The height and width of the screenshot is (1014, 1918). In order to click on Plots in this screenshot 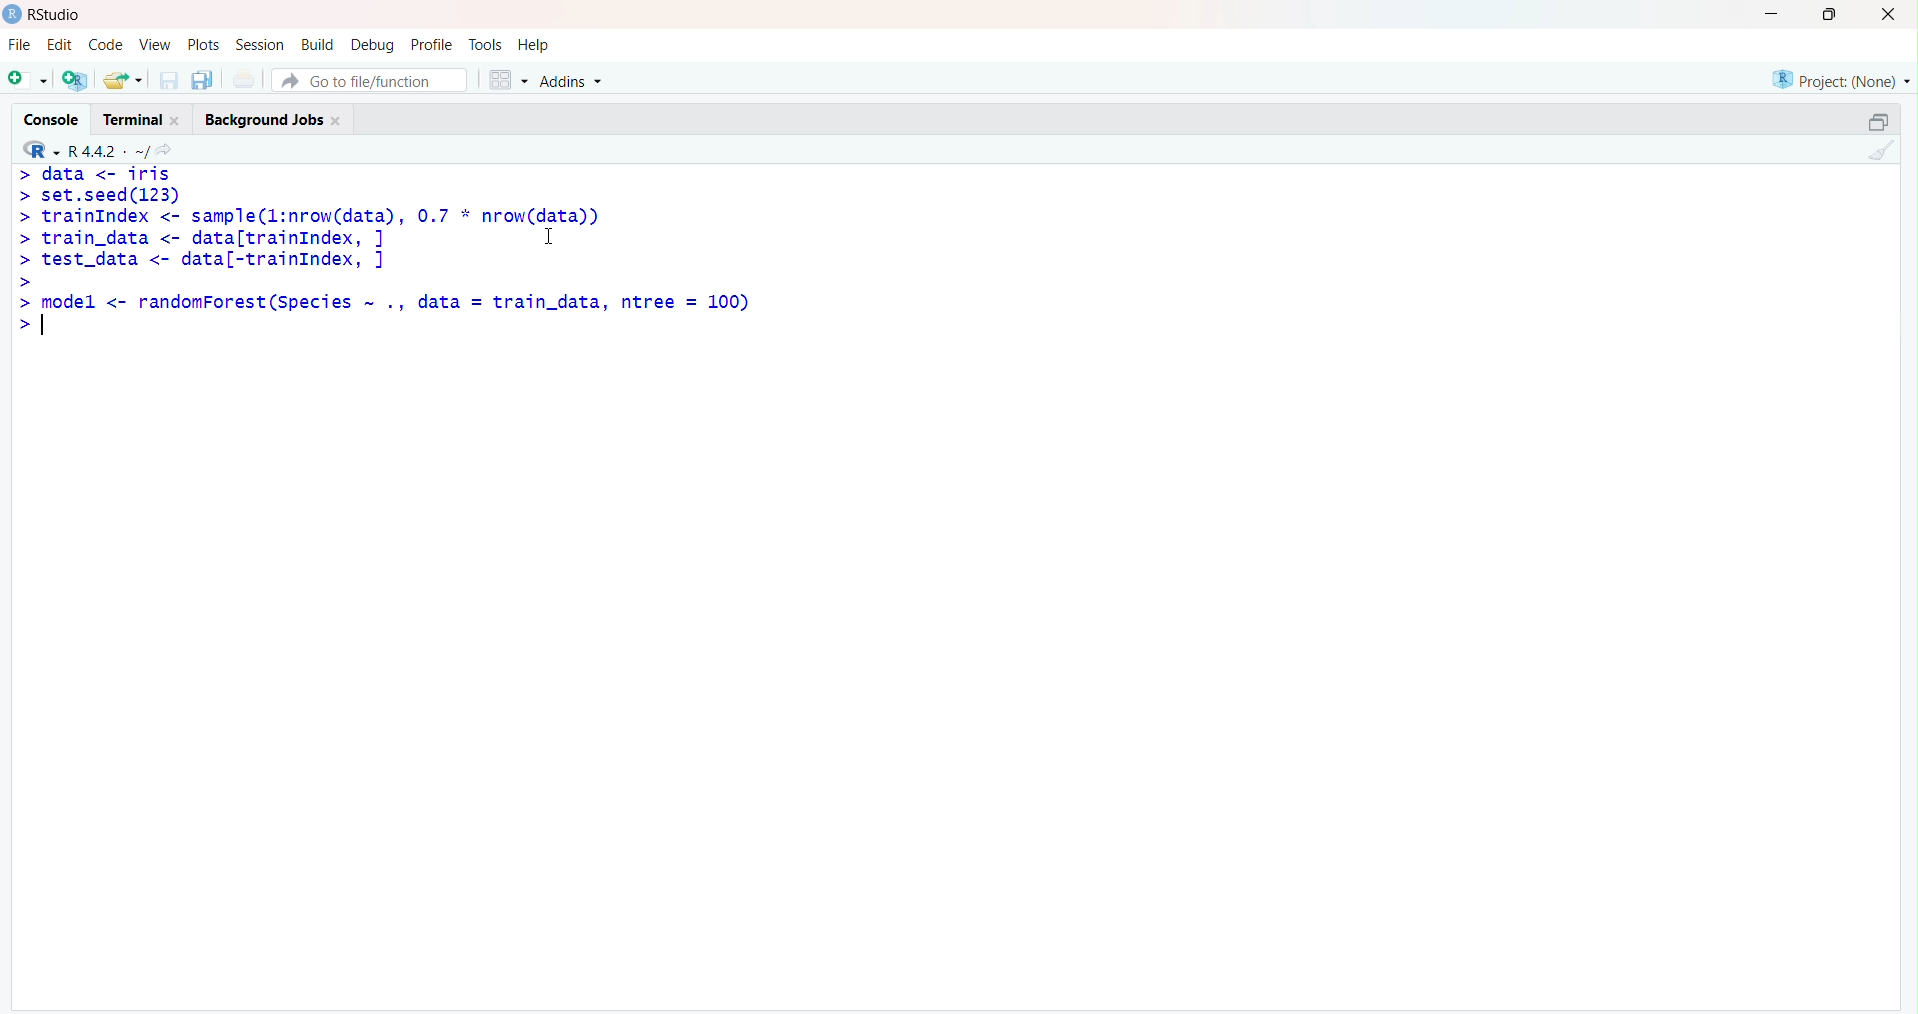, I will do `click(203, 44)`.